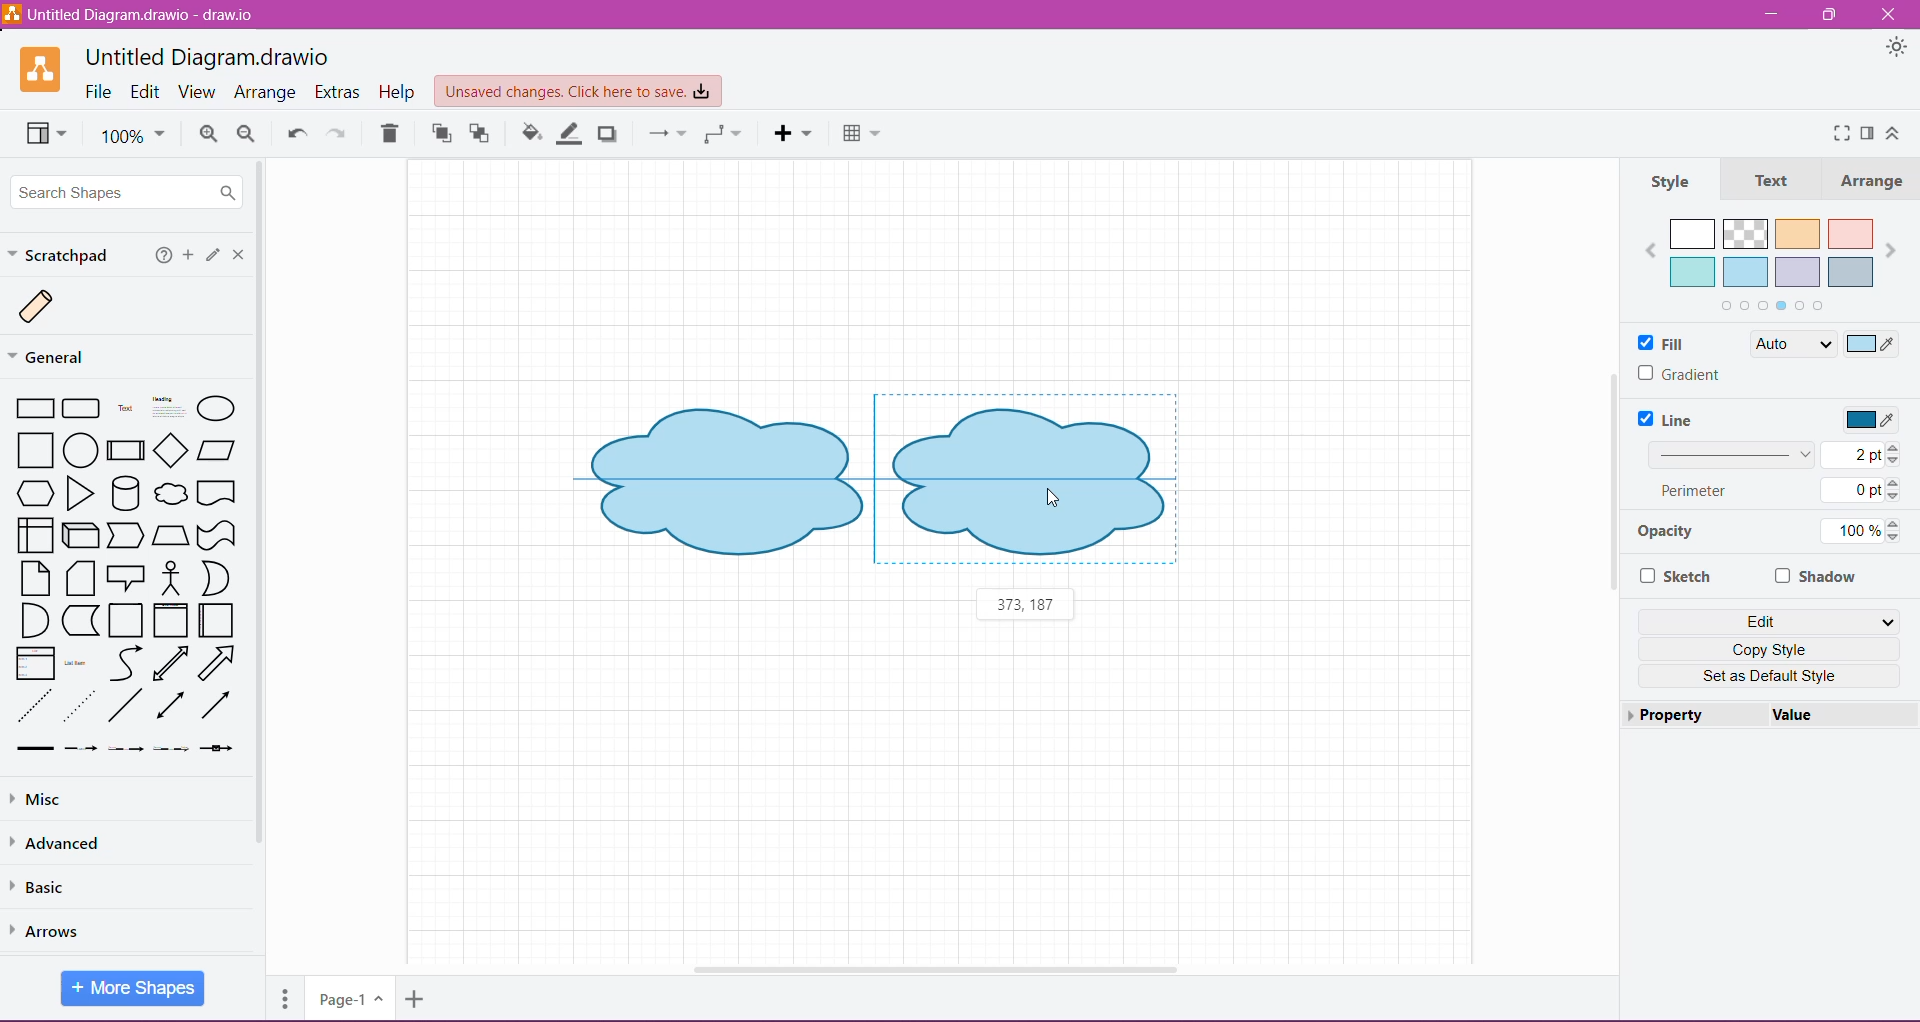 This screenshot has height=1022, width=1920. Describe the element at coordinates (1683, 374) in the screenshot. I see `Gradient` at that location.